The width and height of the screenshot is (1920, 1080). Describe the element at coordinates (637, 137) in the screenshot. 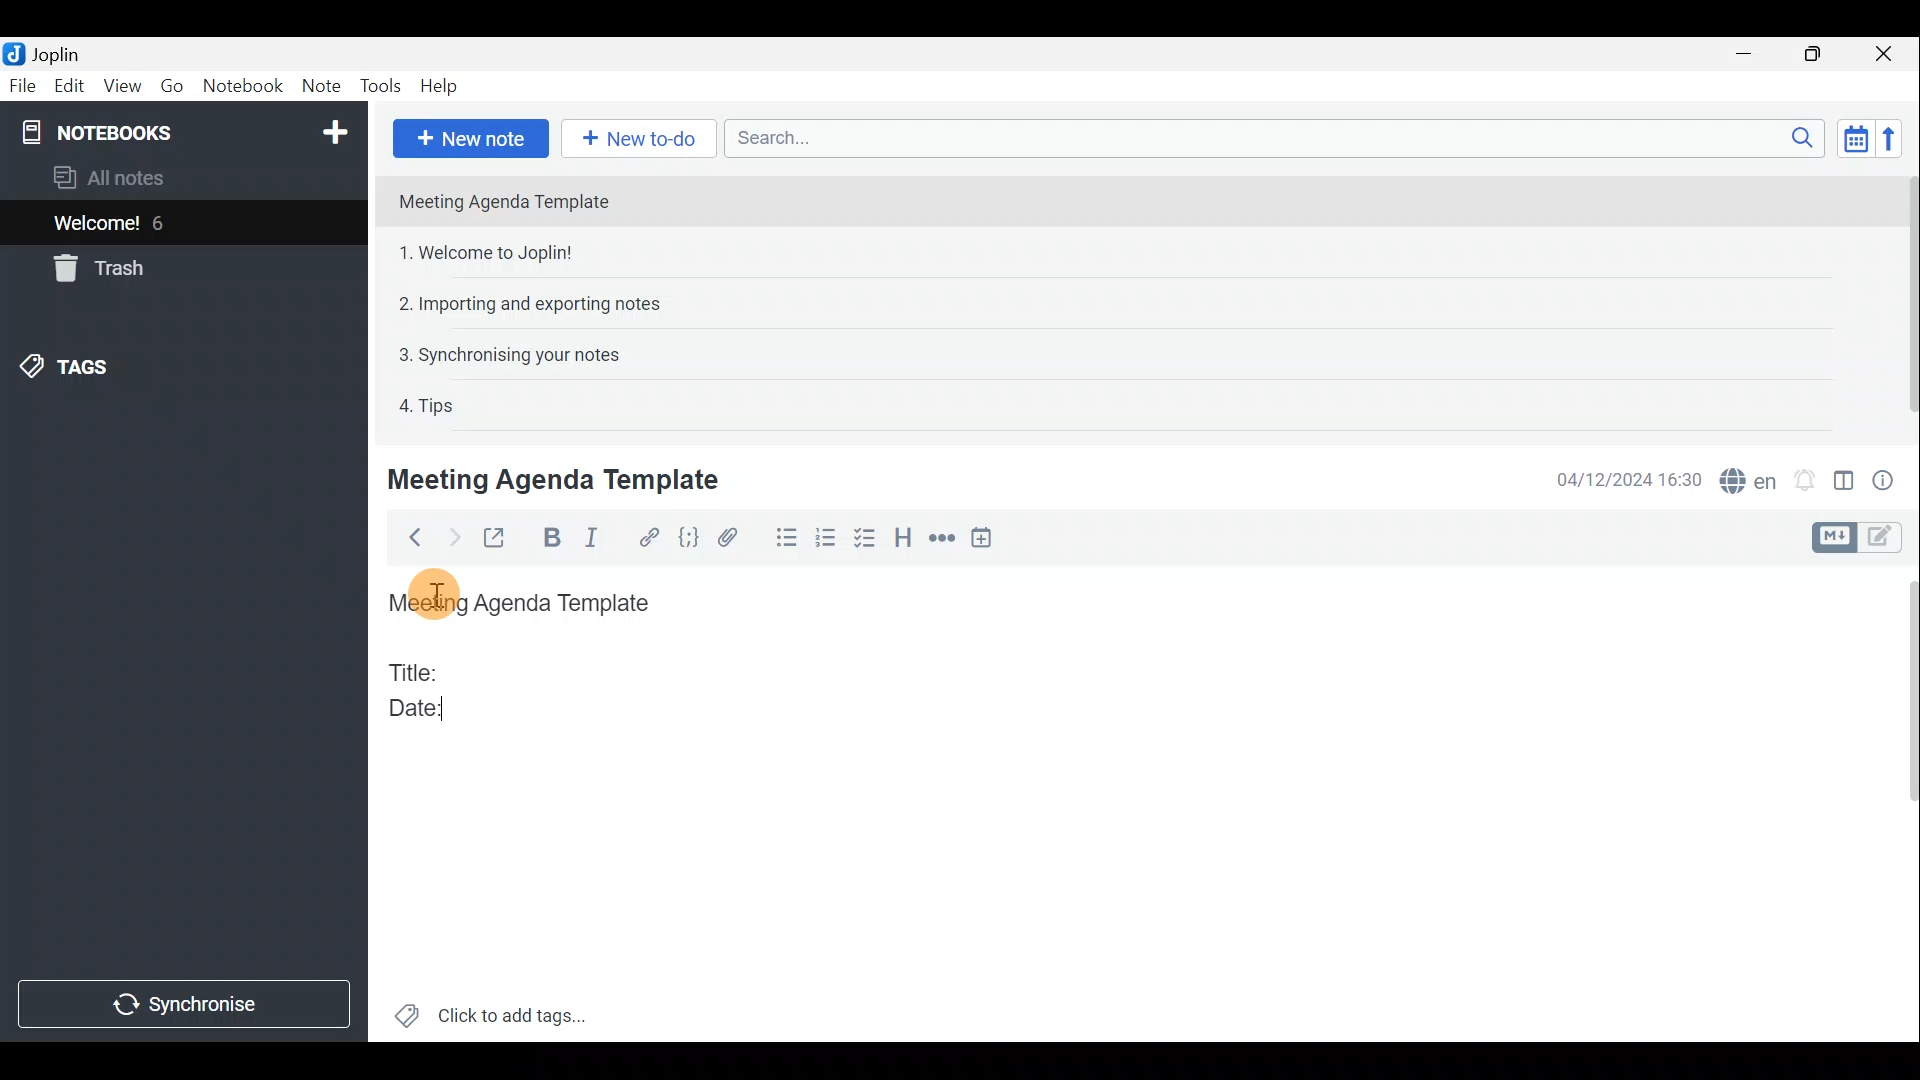

I see `New to-do` at that location.